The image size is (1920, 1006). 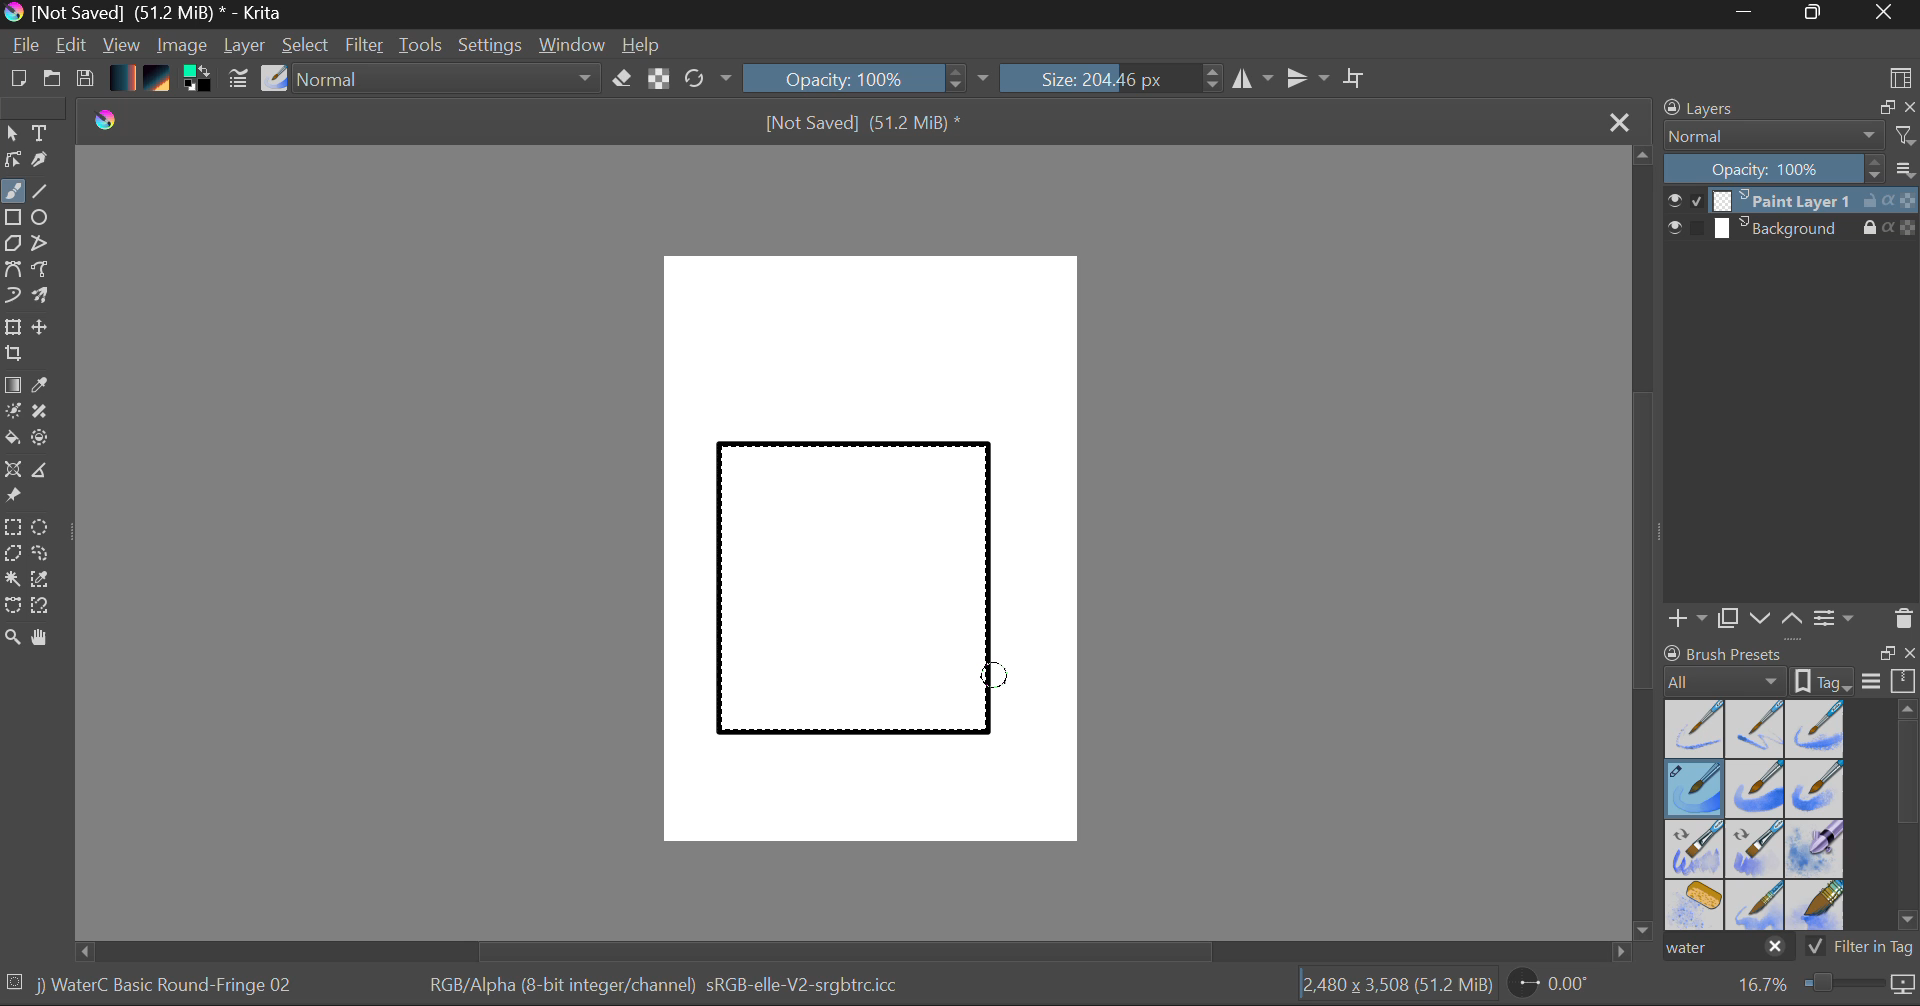 What do you see at coordinates (26, 48) in the screenshot?
I see `File` at bounding box center [26, 48].